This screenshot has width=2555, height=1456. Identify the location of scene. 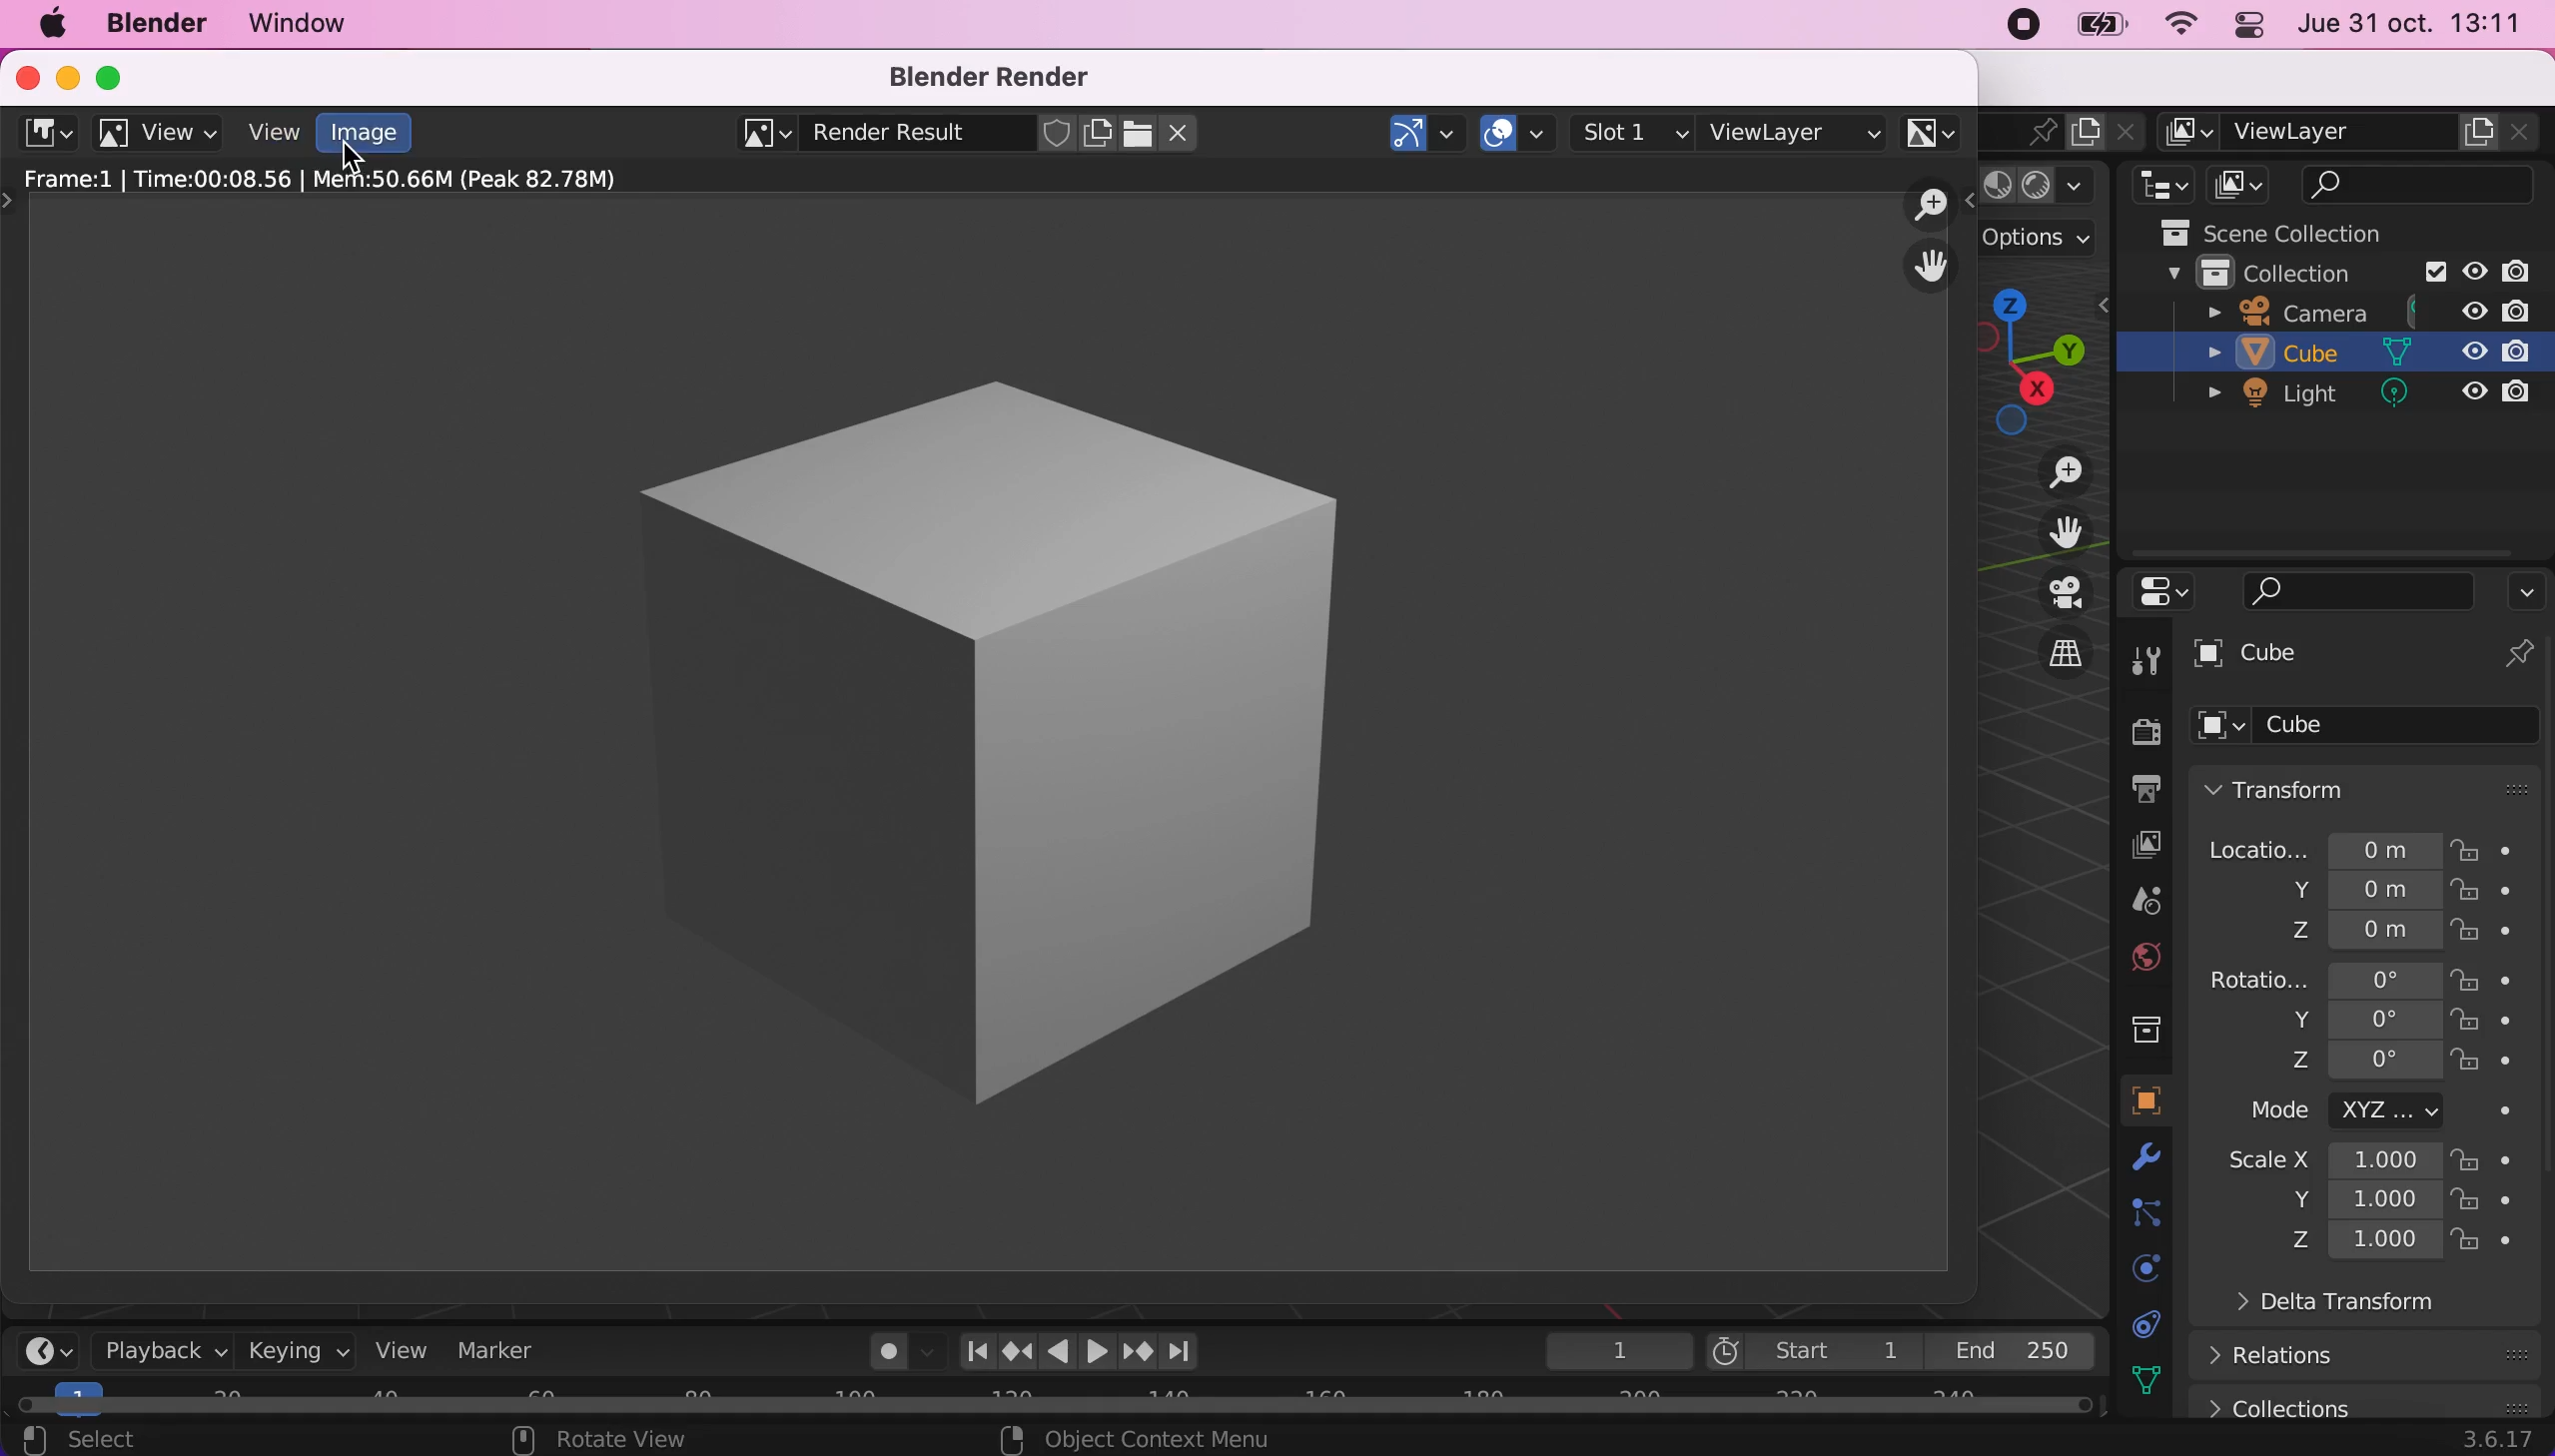
(2145, 902).